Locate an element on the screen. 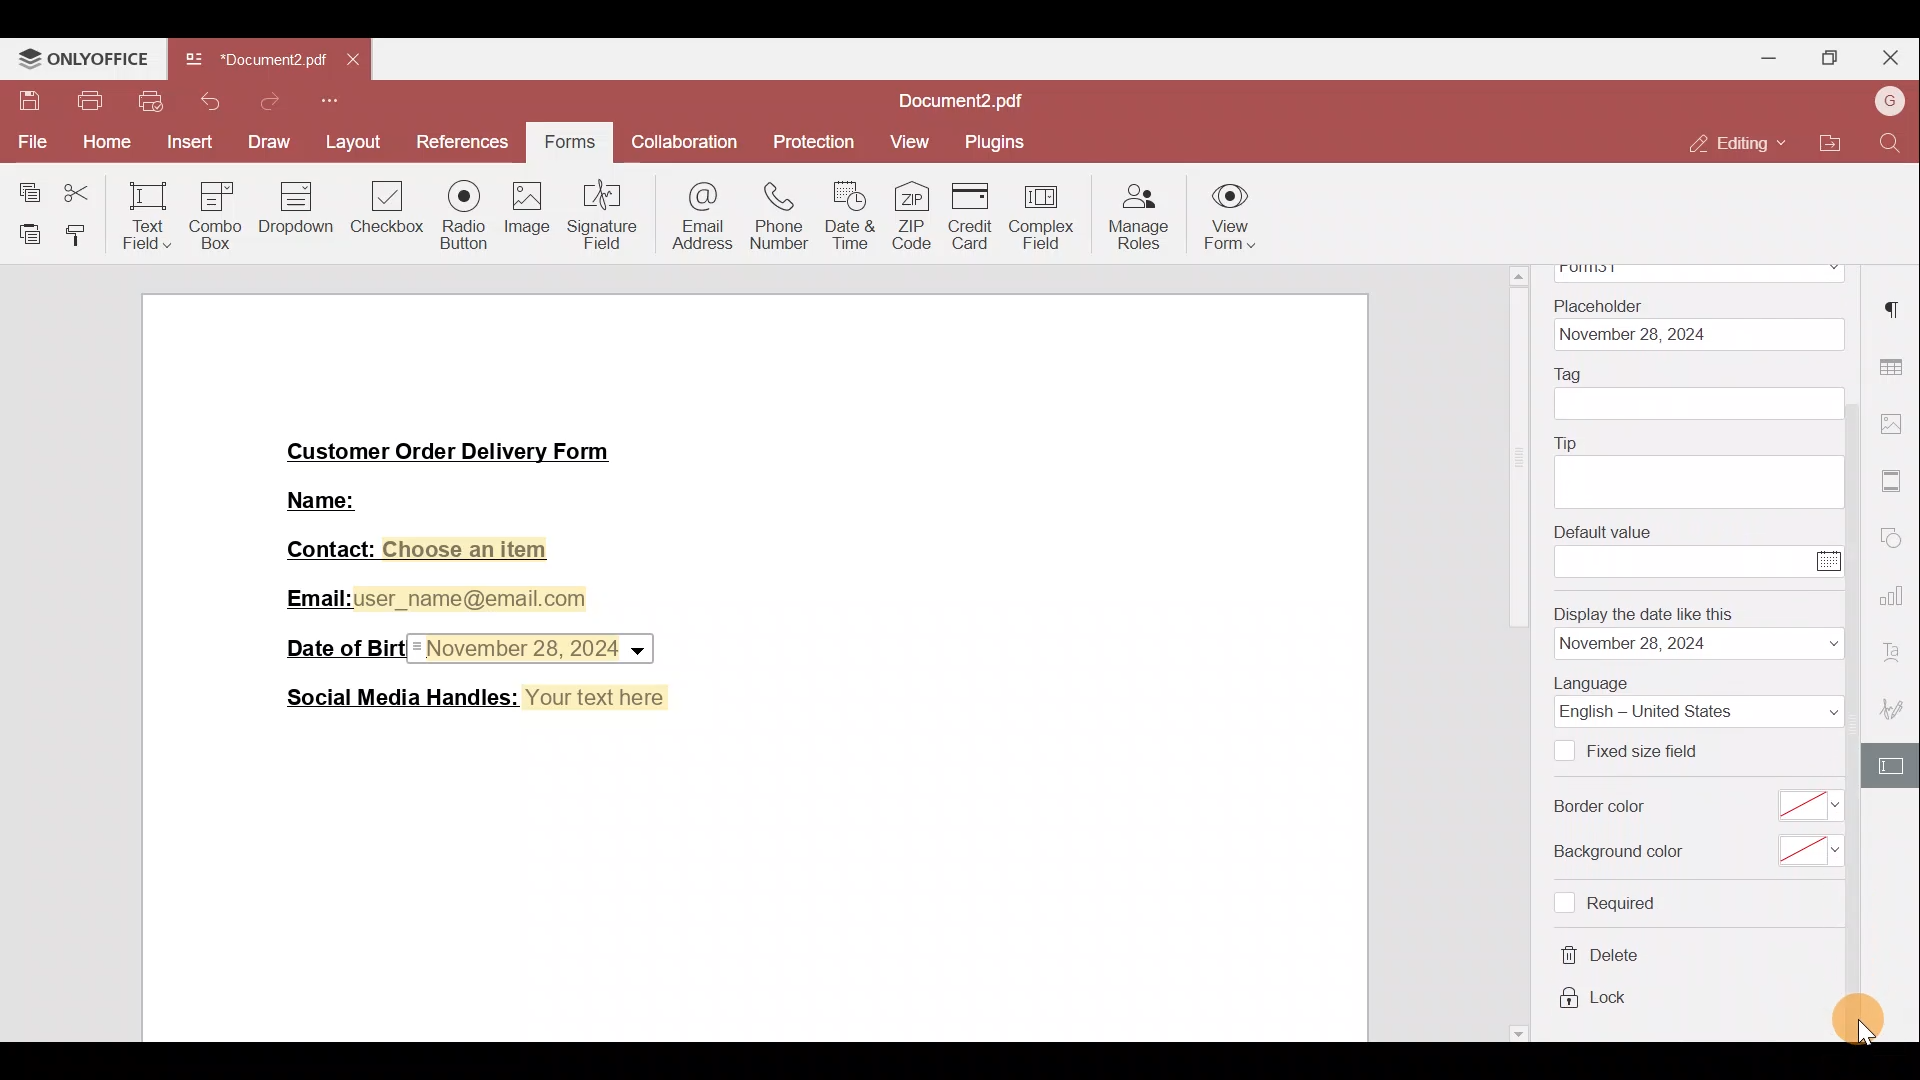  Text field is located at coordinates (145, 215).